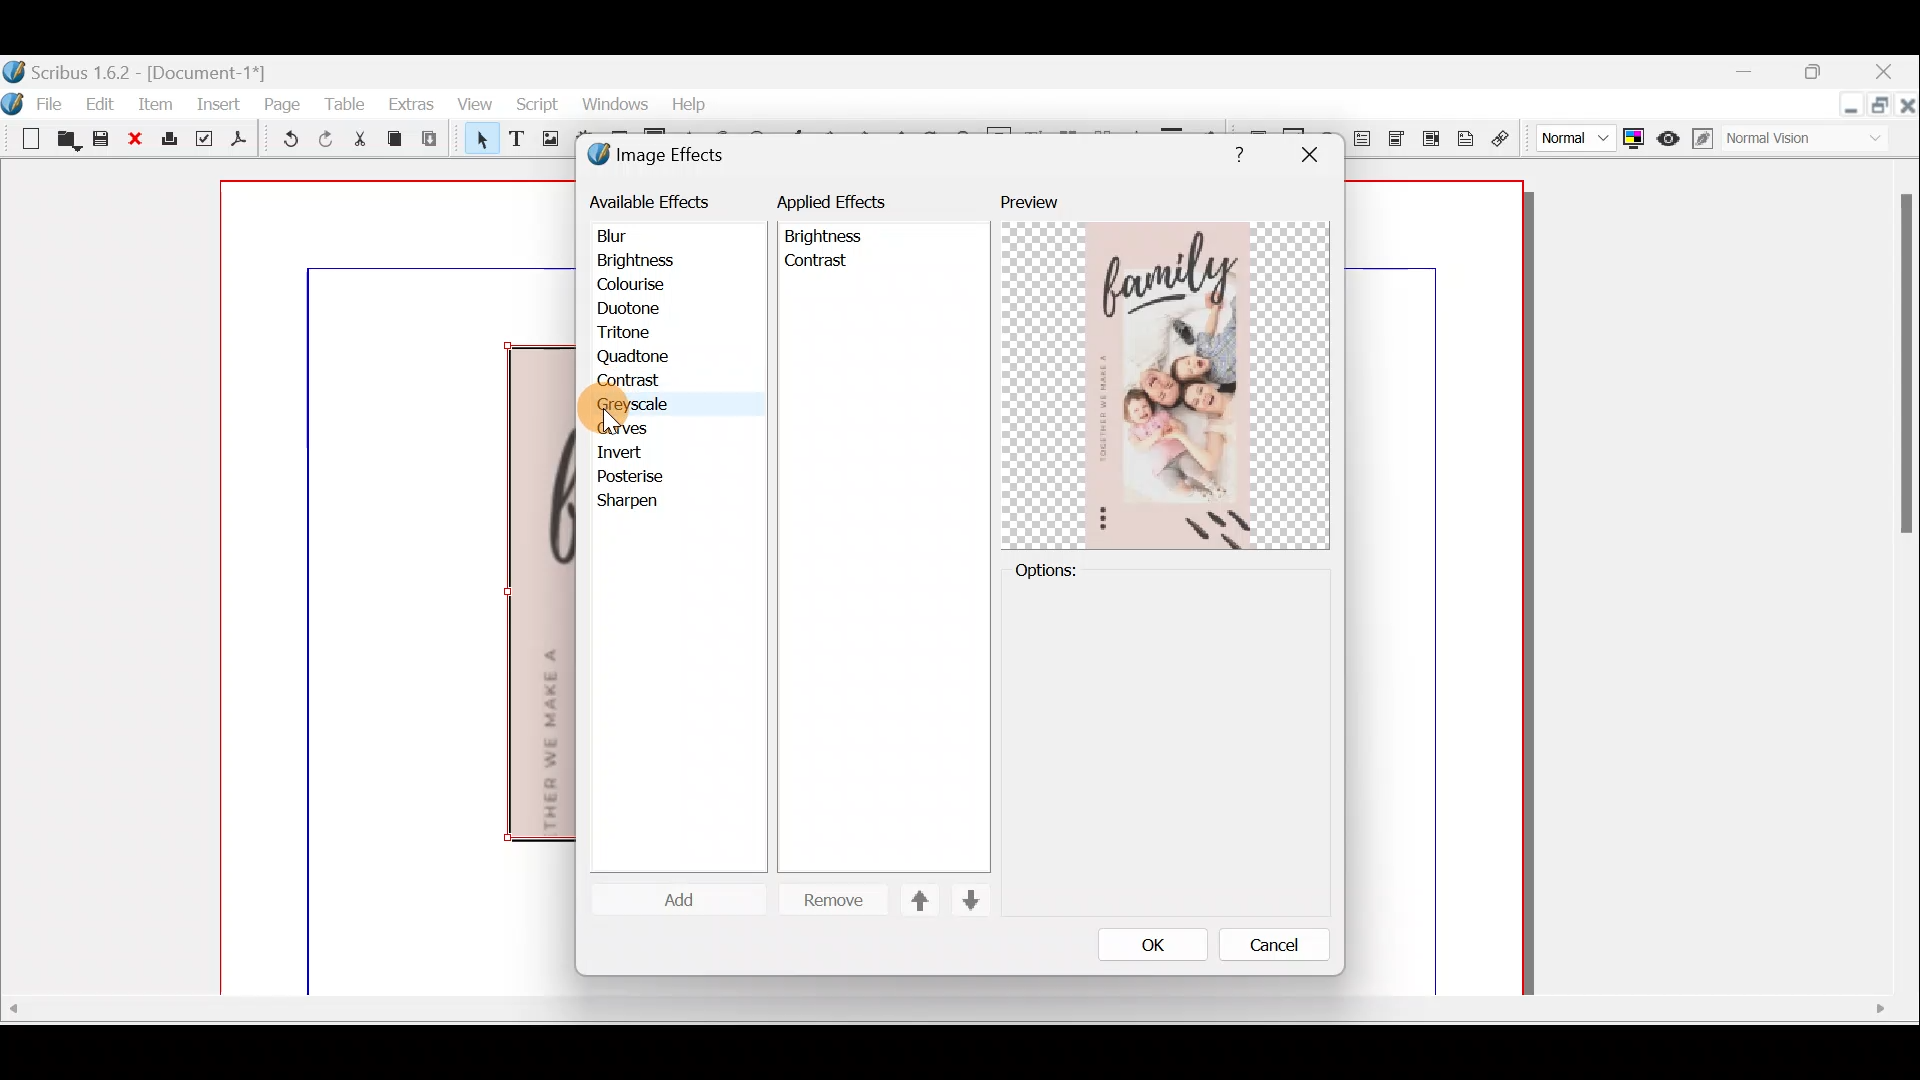 The height and width of the screenshot is (1080, 1920). I want to click on Paste, so click(434, 139).